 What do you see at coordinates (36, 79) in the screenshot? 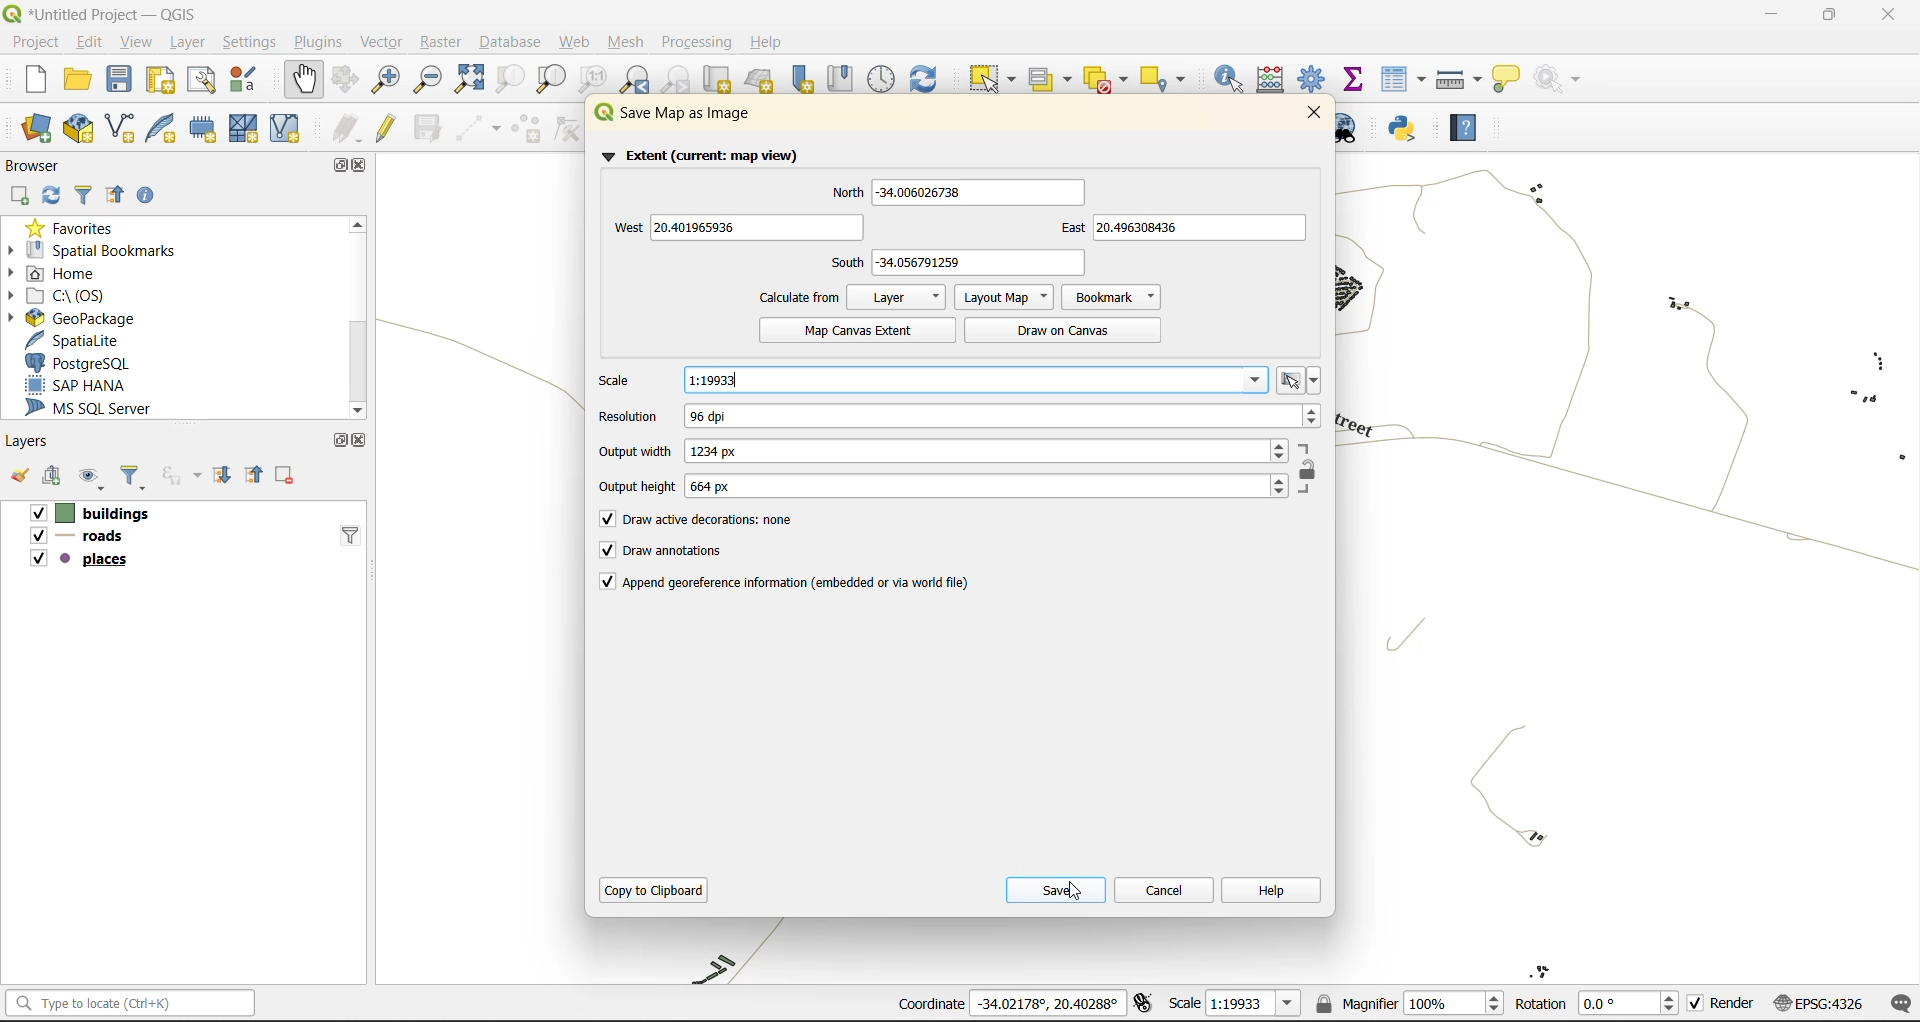
I see `new` at bounding box center [36, 79].